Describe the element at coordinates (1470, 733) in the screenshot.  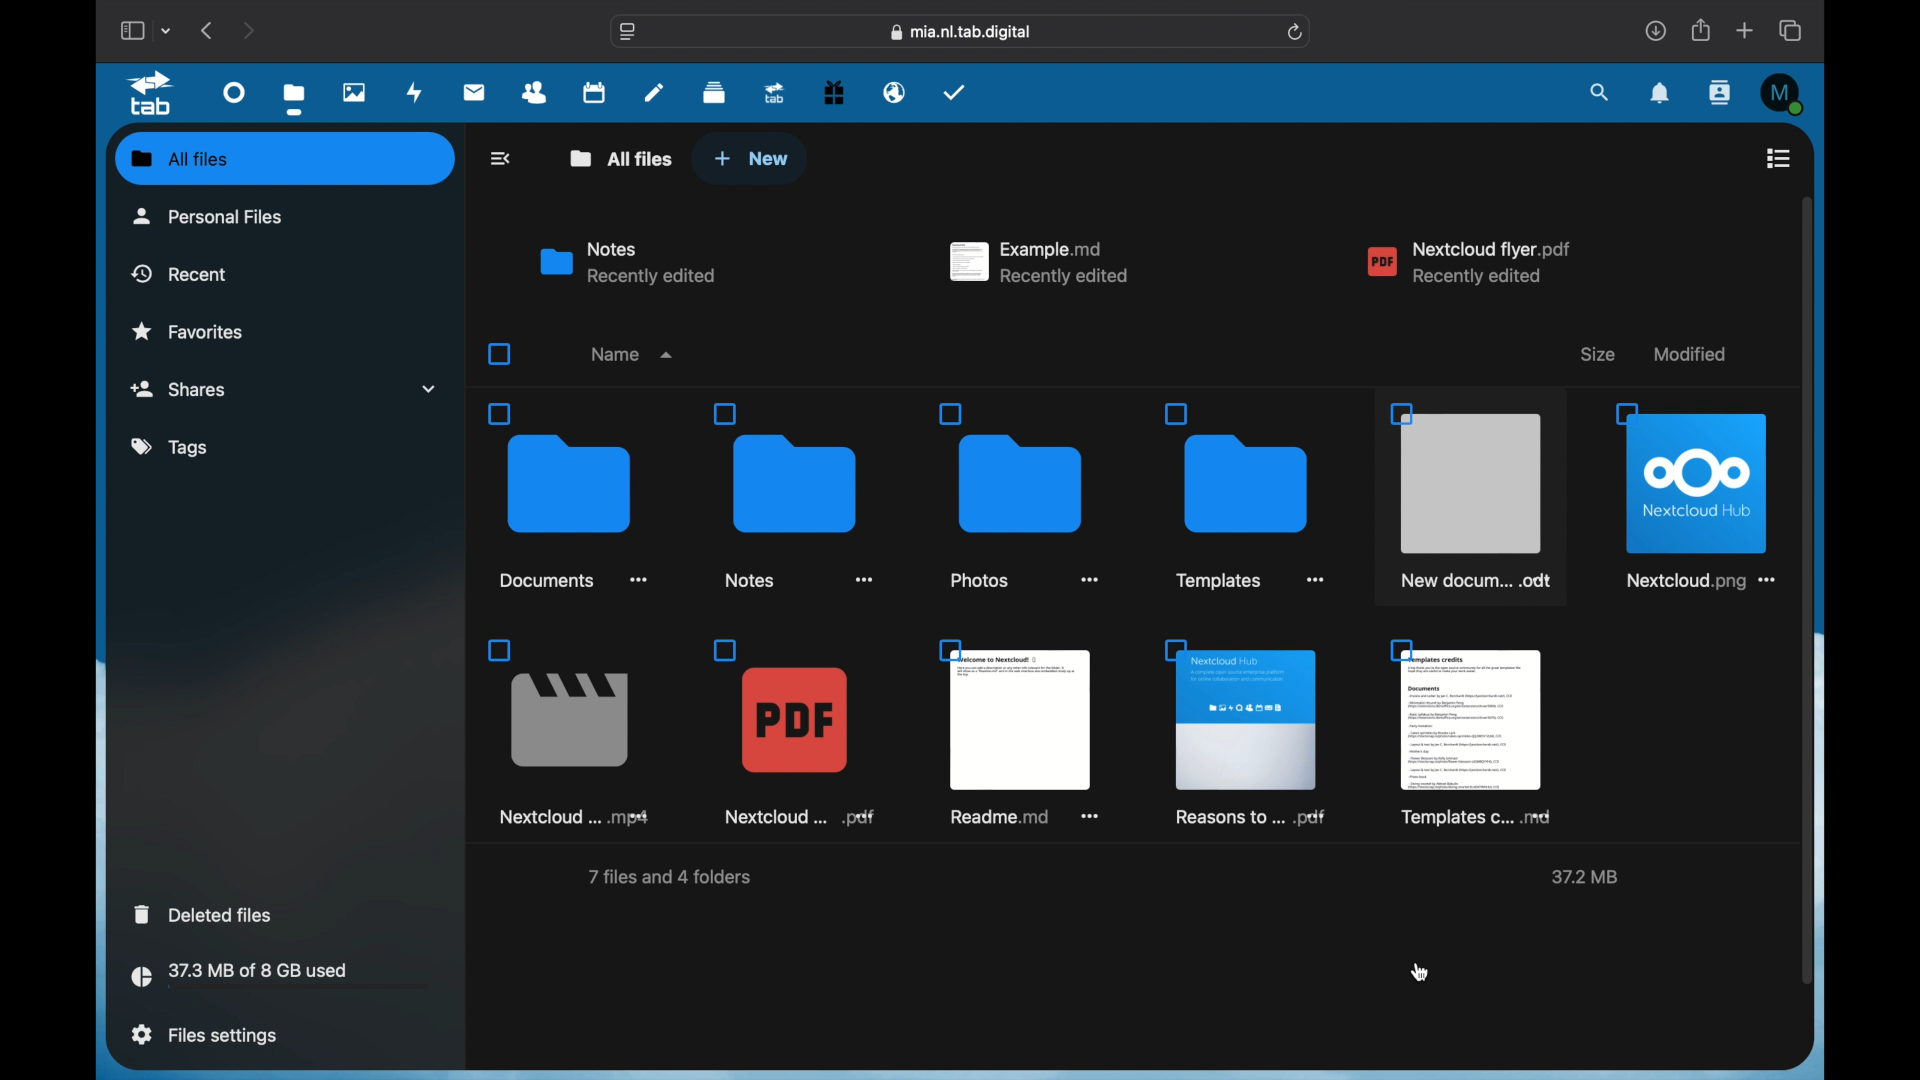
I see `templates` at that location.